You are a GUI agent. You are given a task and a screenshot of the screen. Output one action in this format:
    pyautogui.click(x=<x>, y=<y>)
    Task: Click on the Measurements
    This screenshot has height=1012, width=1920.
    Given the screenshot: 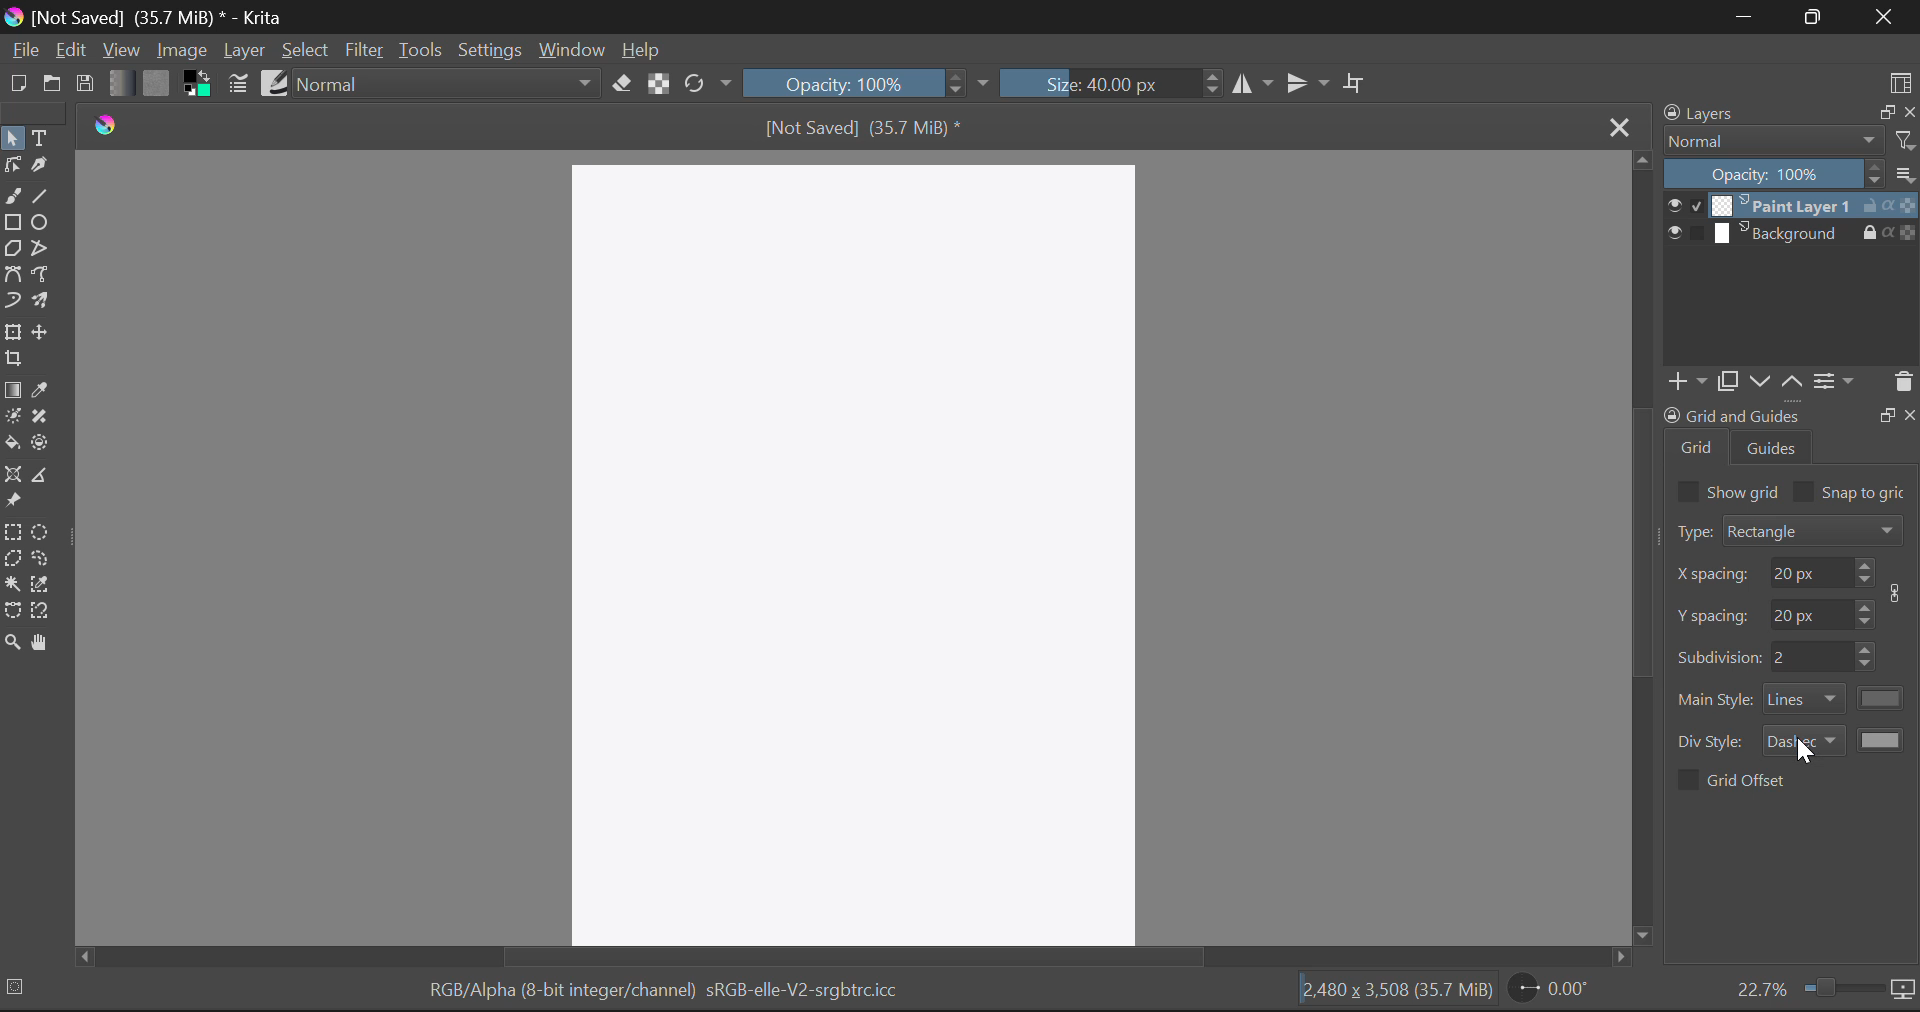 What is the action you would take?
    pyautogui.click(x=46, y=477)
    